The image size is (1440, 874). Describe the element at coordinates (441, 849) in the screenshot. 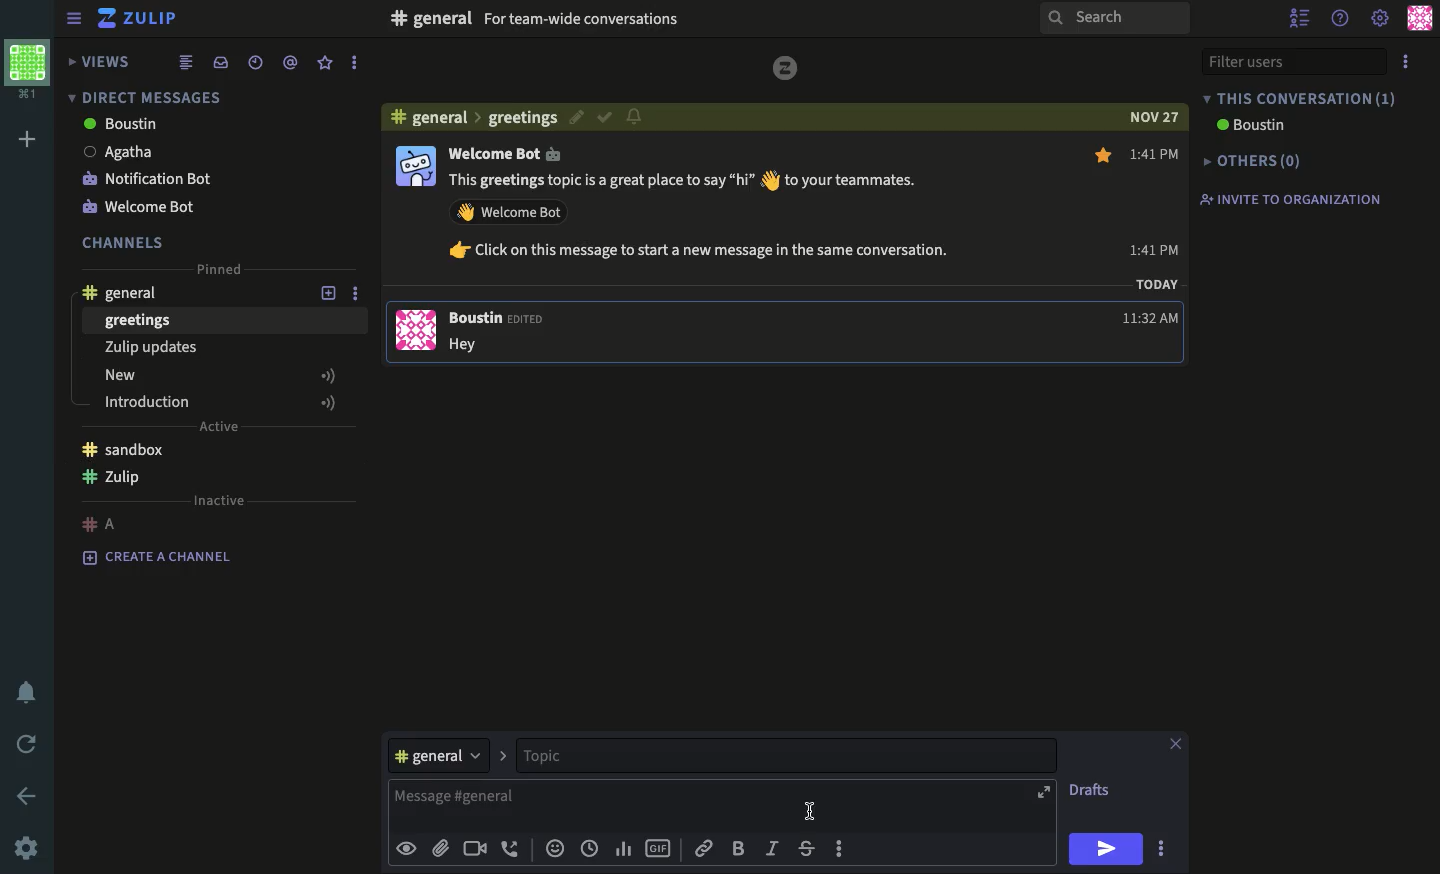

I see `attachment` at that location.